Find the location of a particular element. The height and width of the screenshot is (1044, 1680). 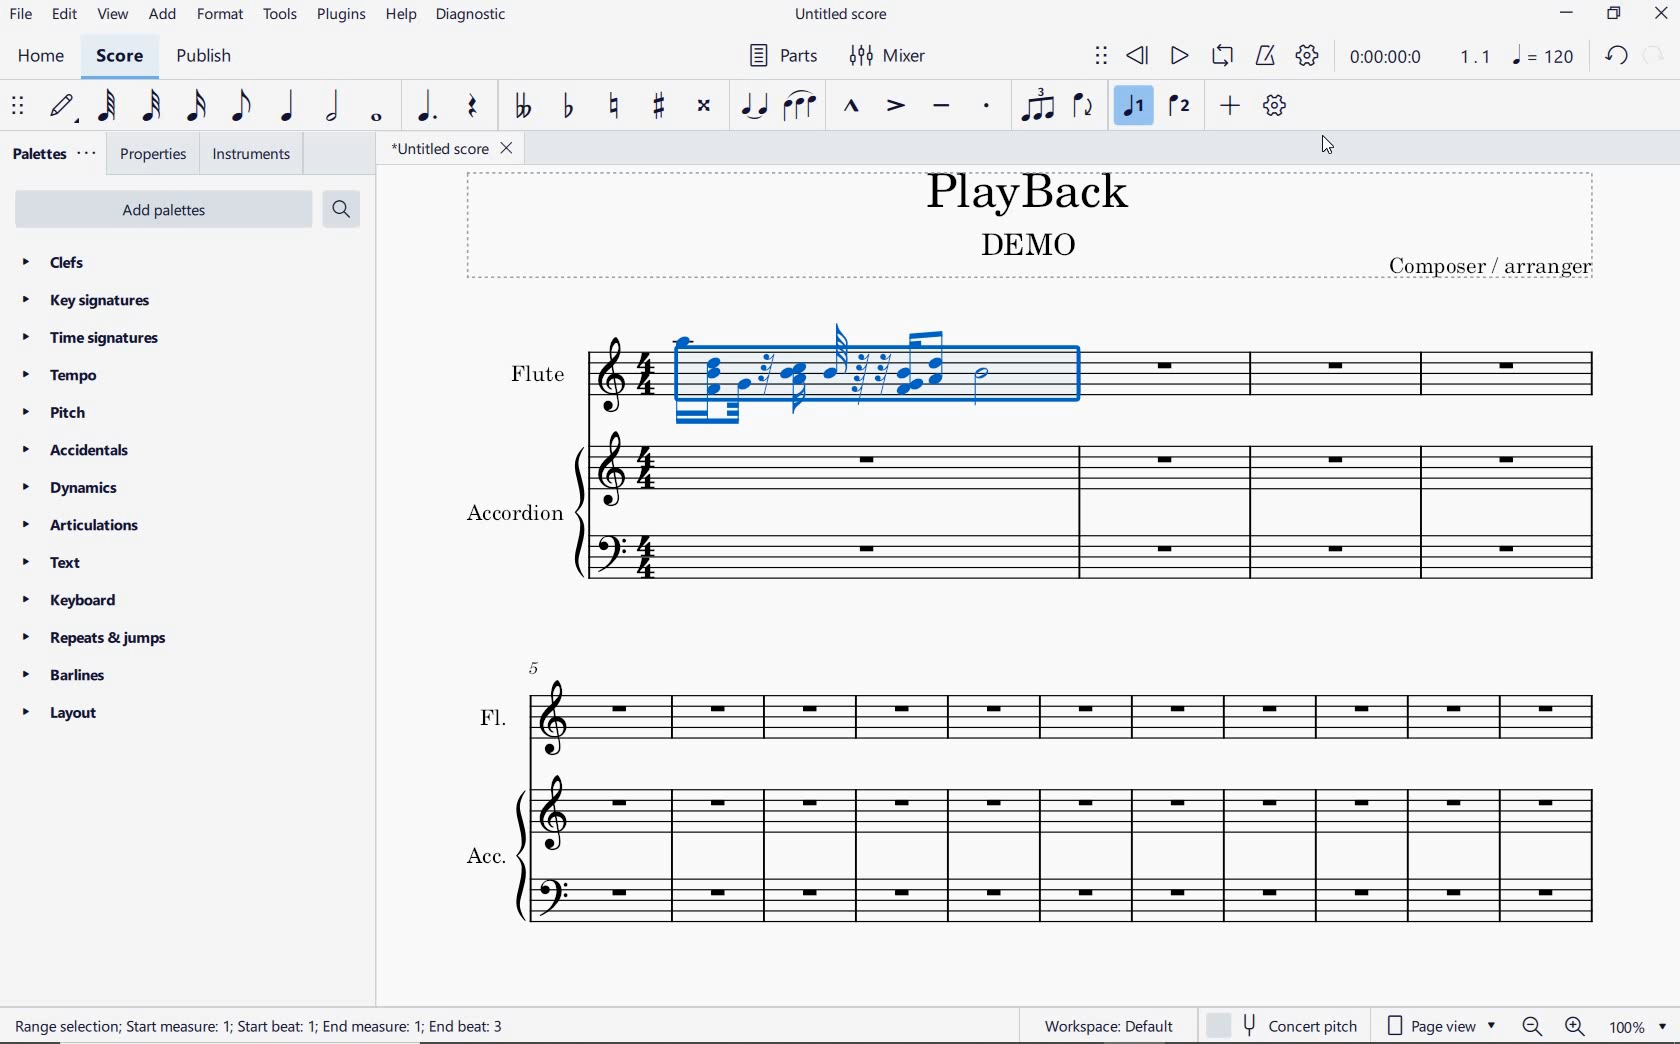

eighth note is located at coordinates (239, 107).